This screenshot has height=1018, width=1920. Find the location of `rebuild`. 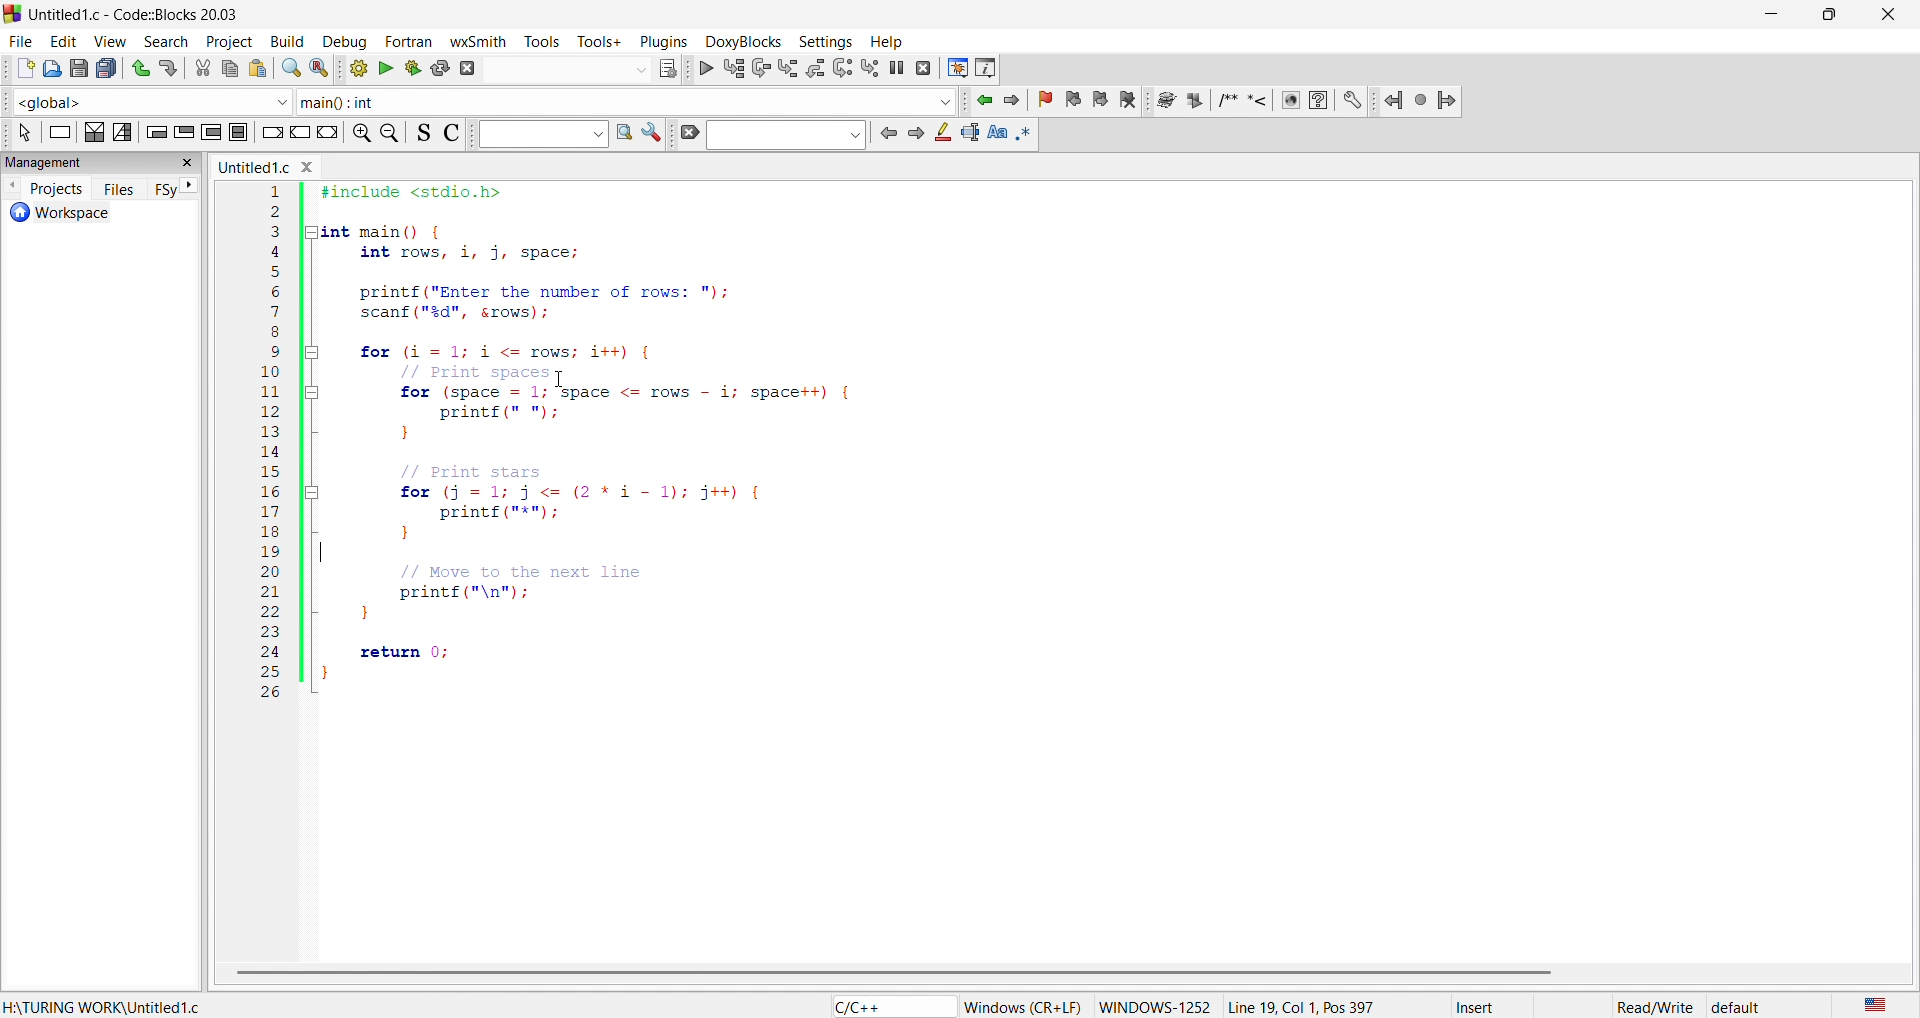

rebuild is located at coordinates (438, 67).